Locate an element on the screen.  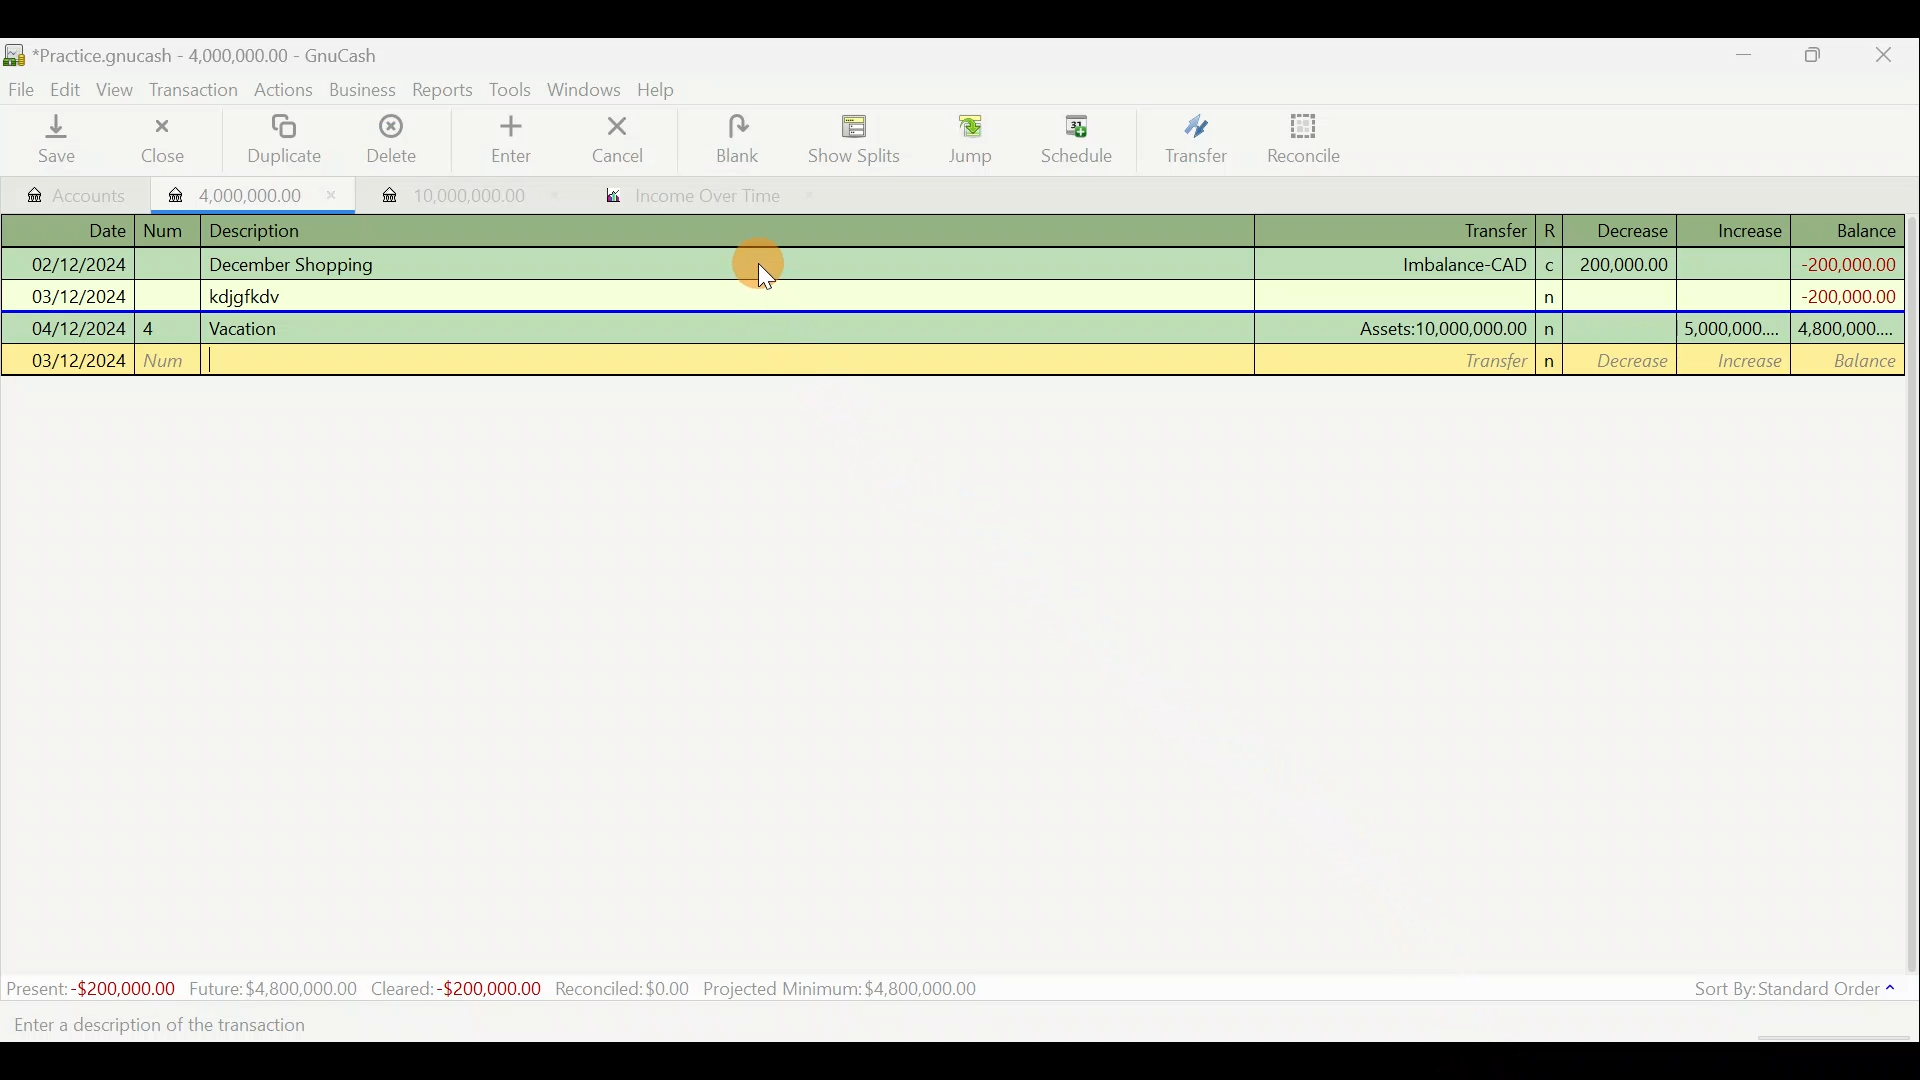
Schedule is located at coordinates (1077, 140).